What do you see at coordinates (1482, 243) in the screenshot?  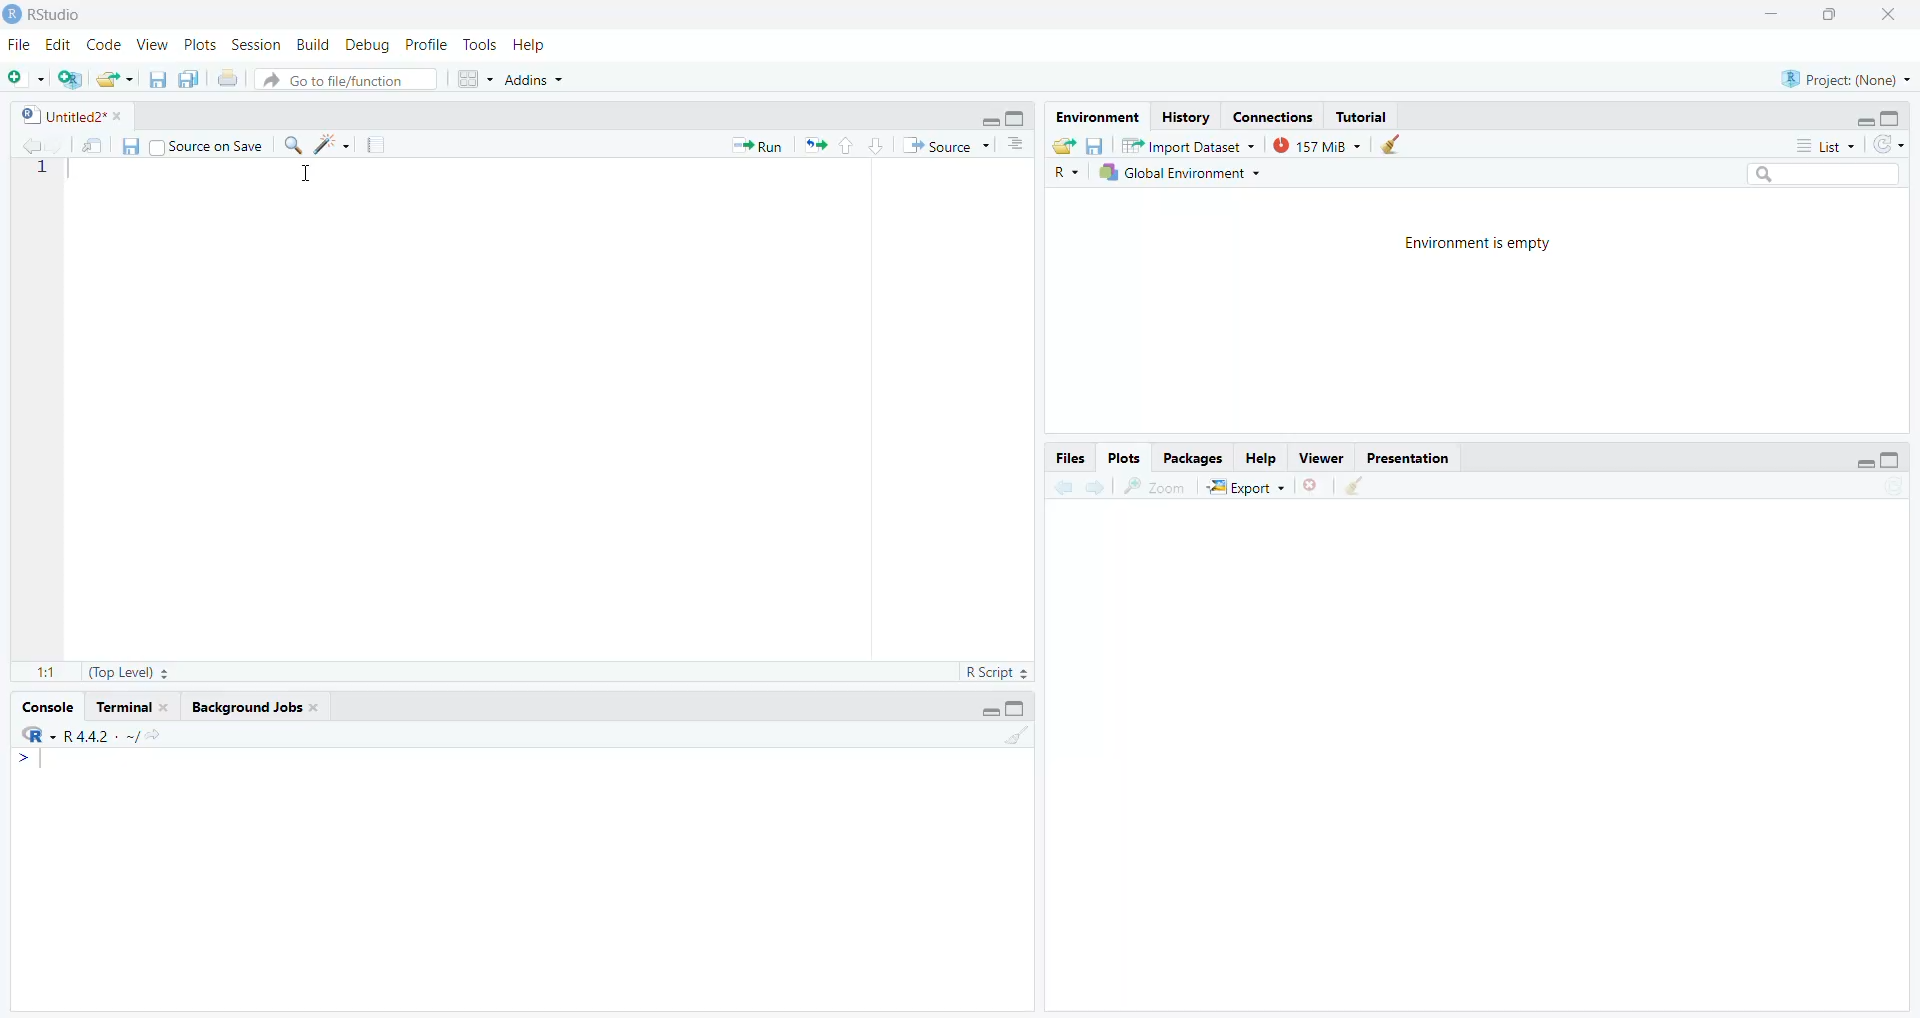 I see `Environment is empty` at bounding box center [1482, 243].